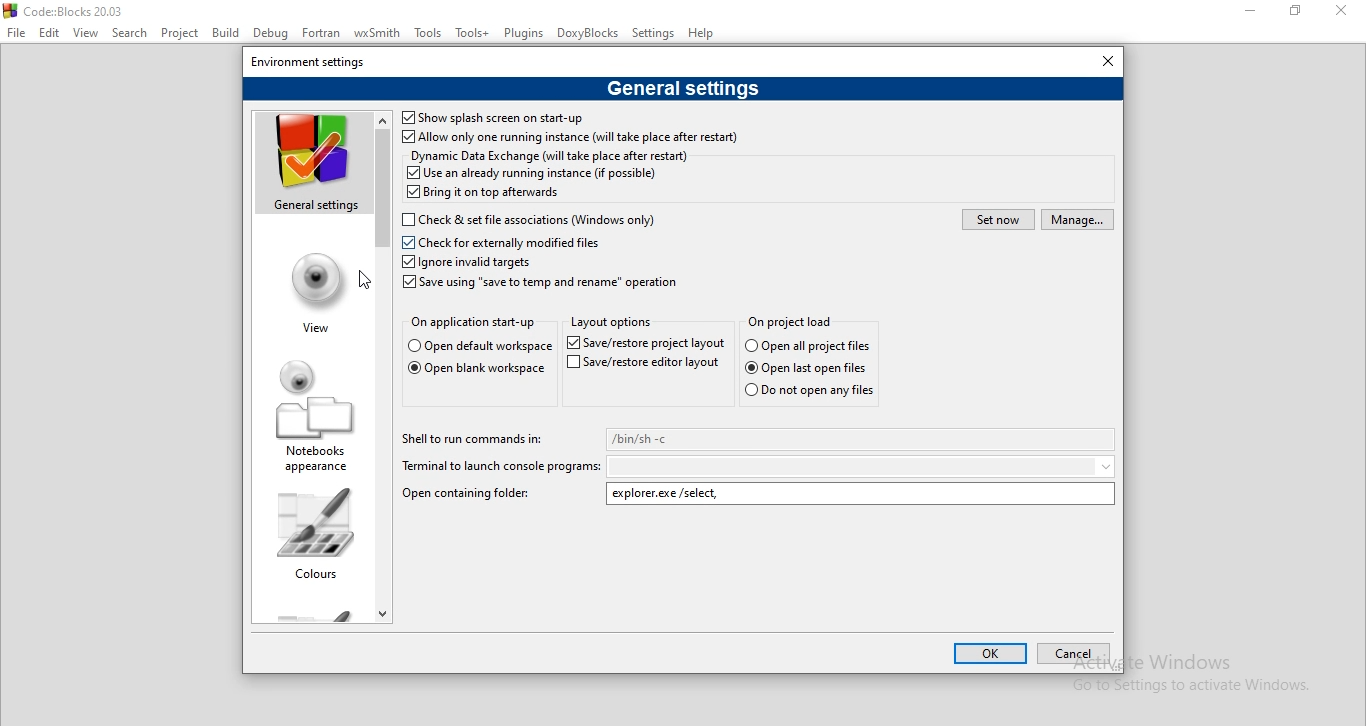 This screenshot has width=1366, height=726. What do you see at coordinates (1251, 12) in the screenshot?
I see `minimise` at bounding box center [1251, 12].